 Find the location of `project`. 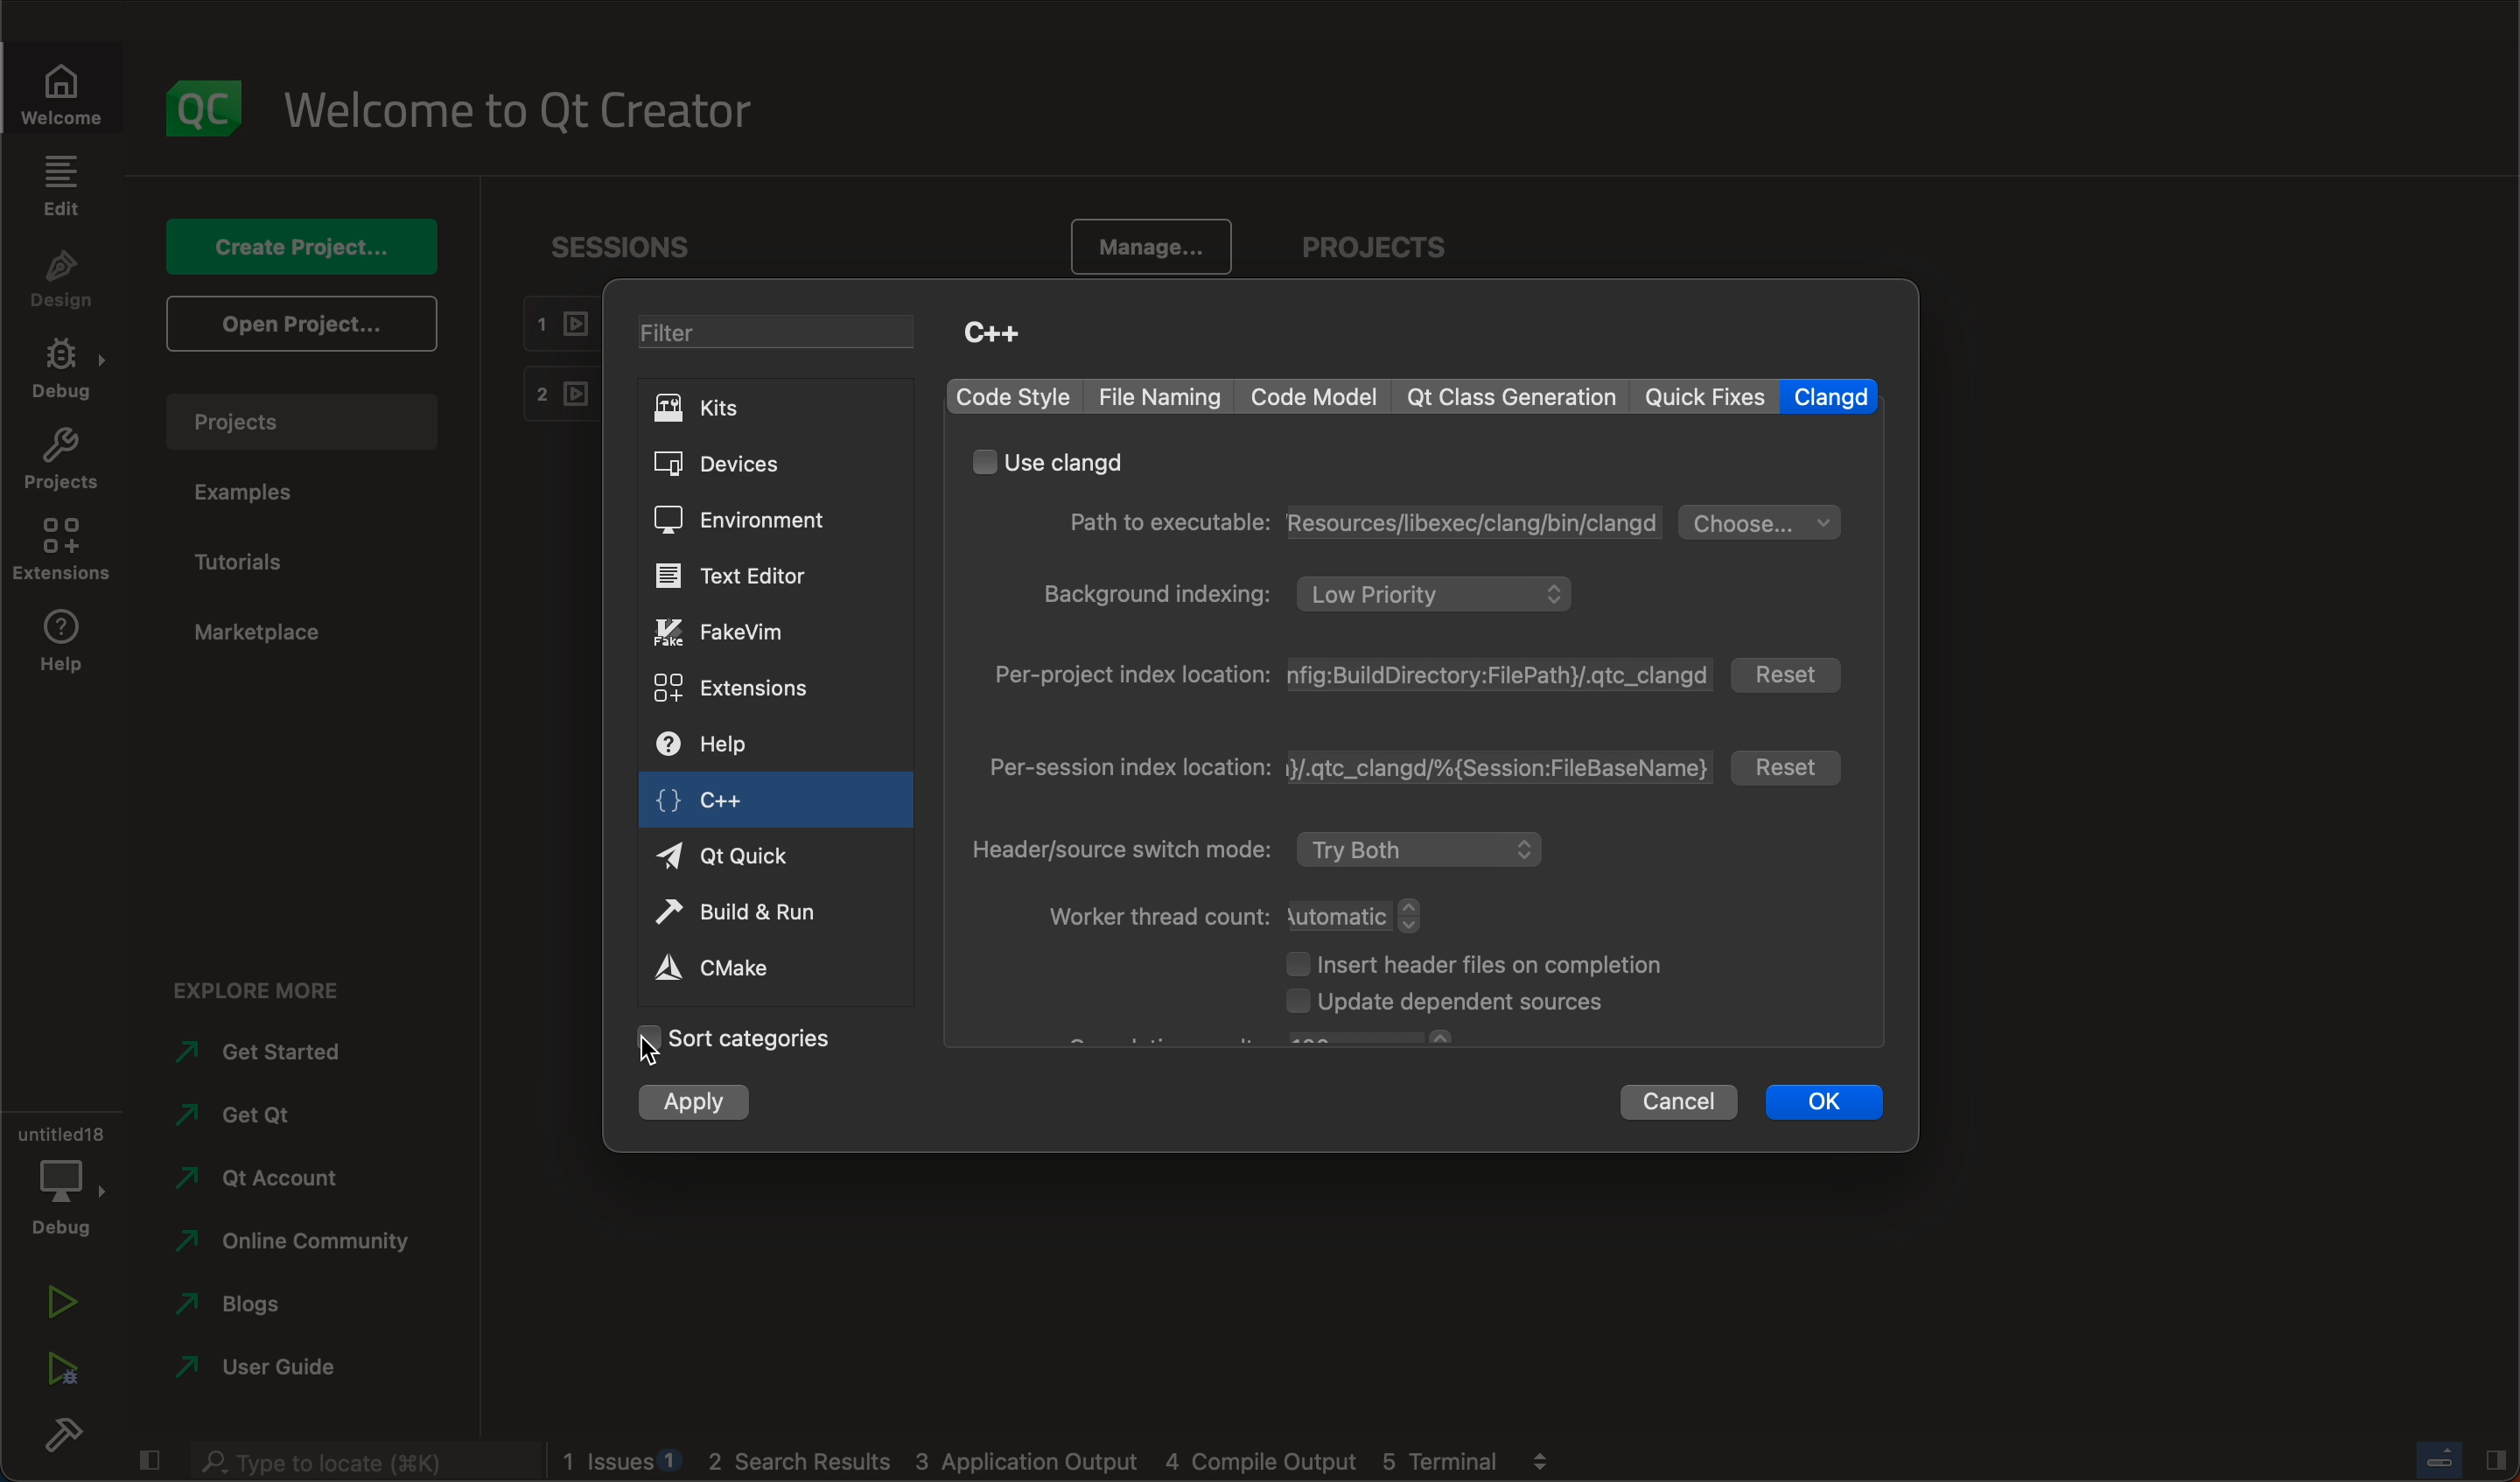

project is located at coordinates (60, 464).